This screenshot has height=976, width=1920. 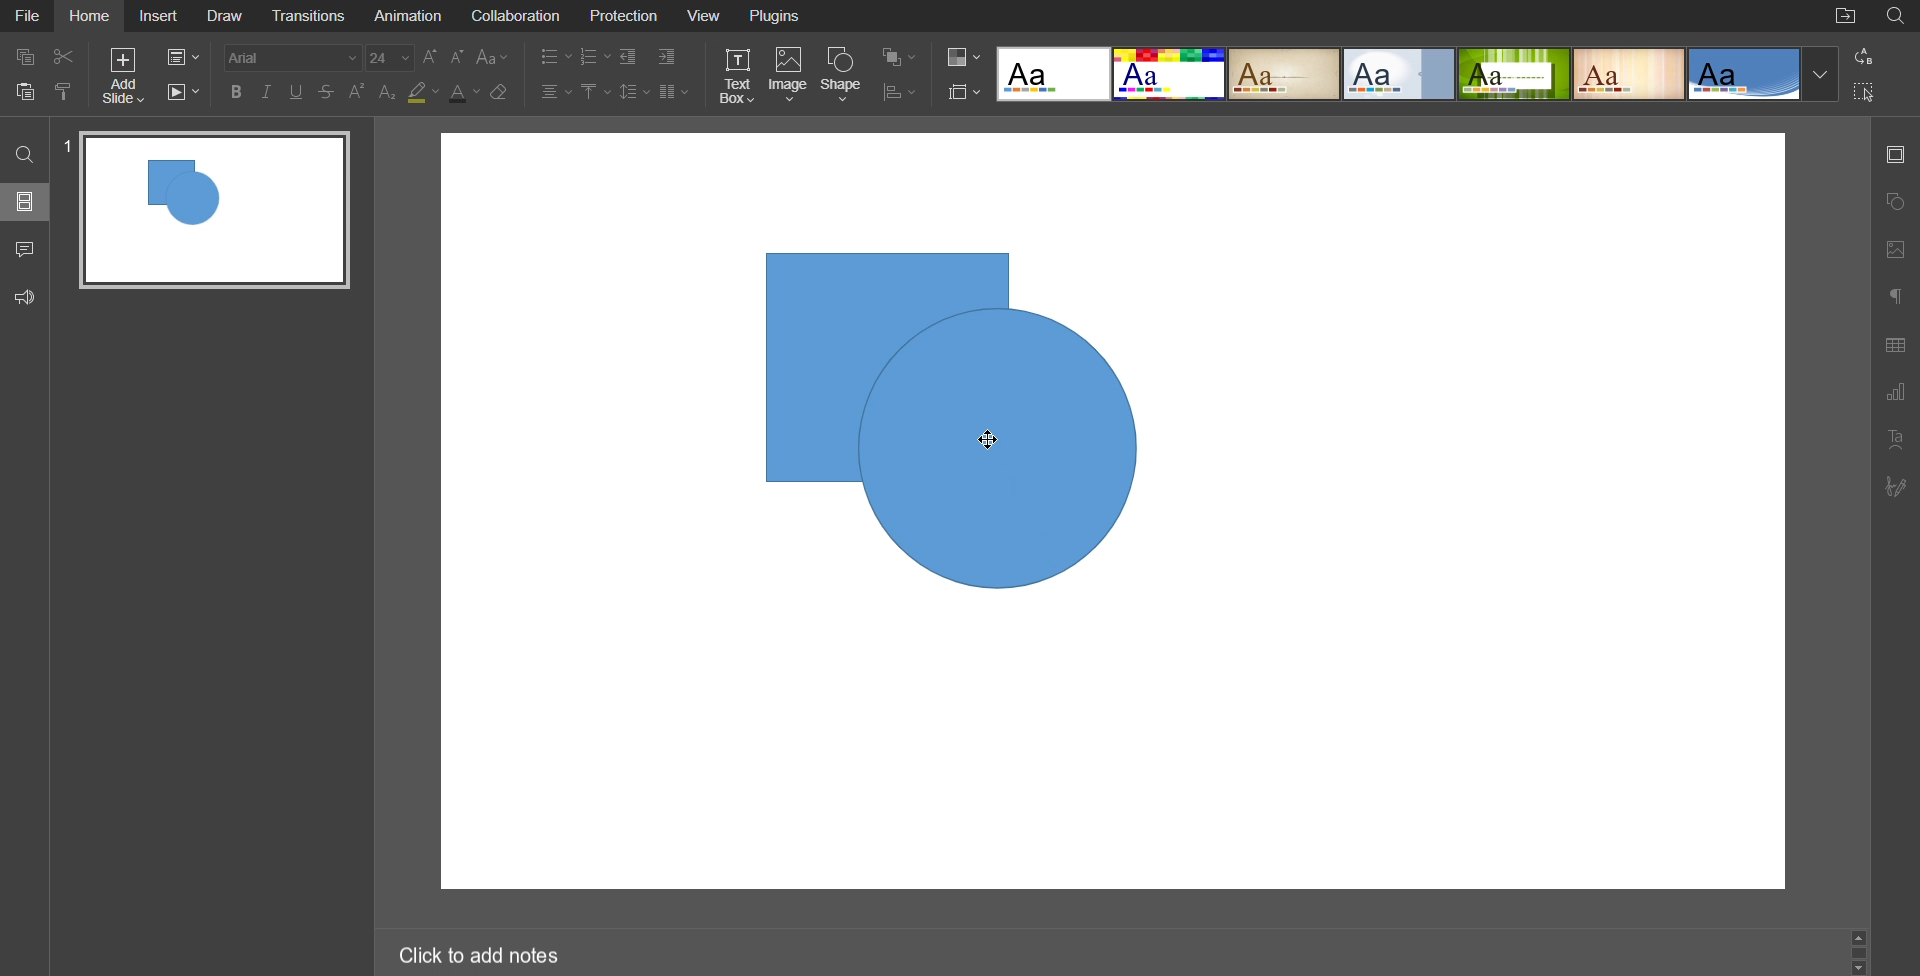 I want to click on Alignment, so click(x=554, y=91).